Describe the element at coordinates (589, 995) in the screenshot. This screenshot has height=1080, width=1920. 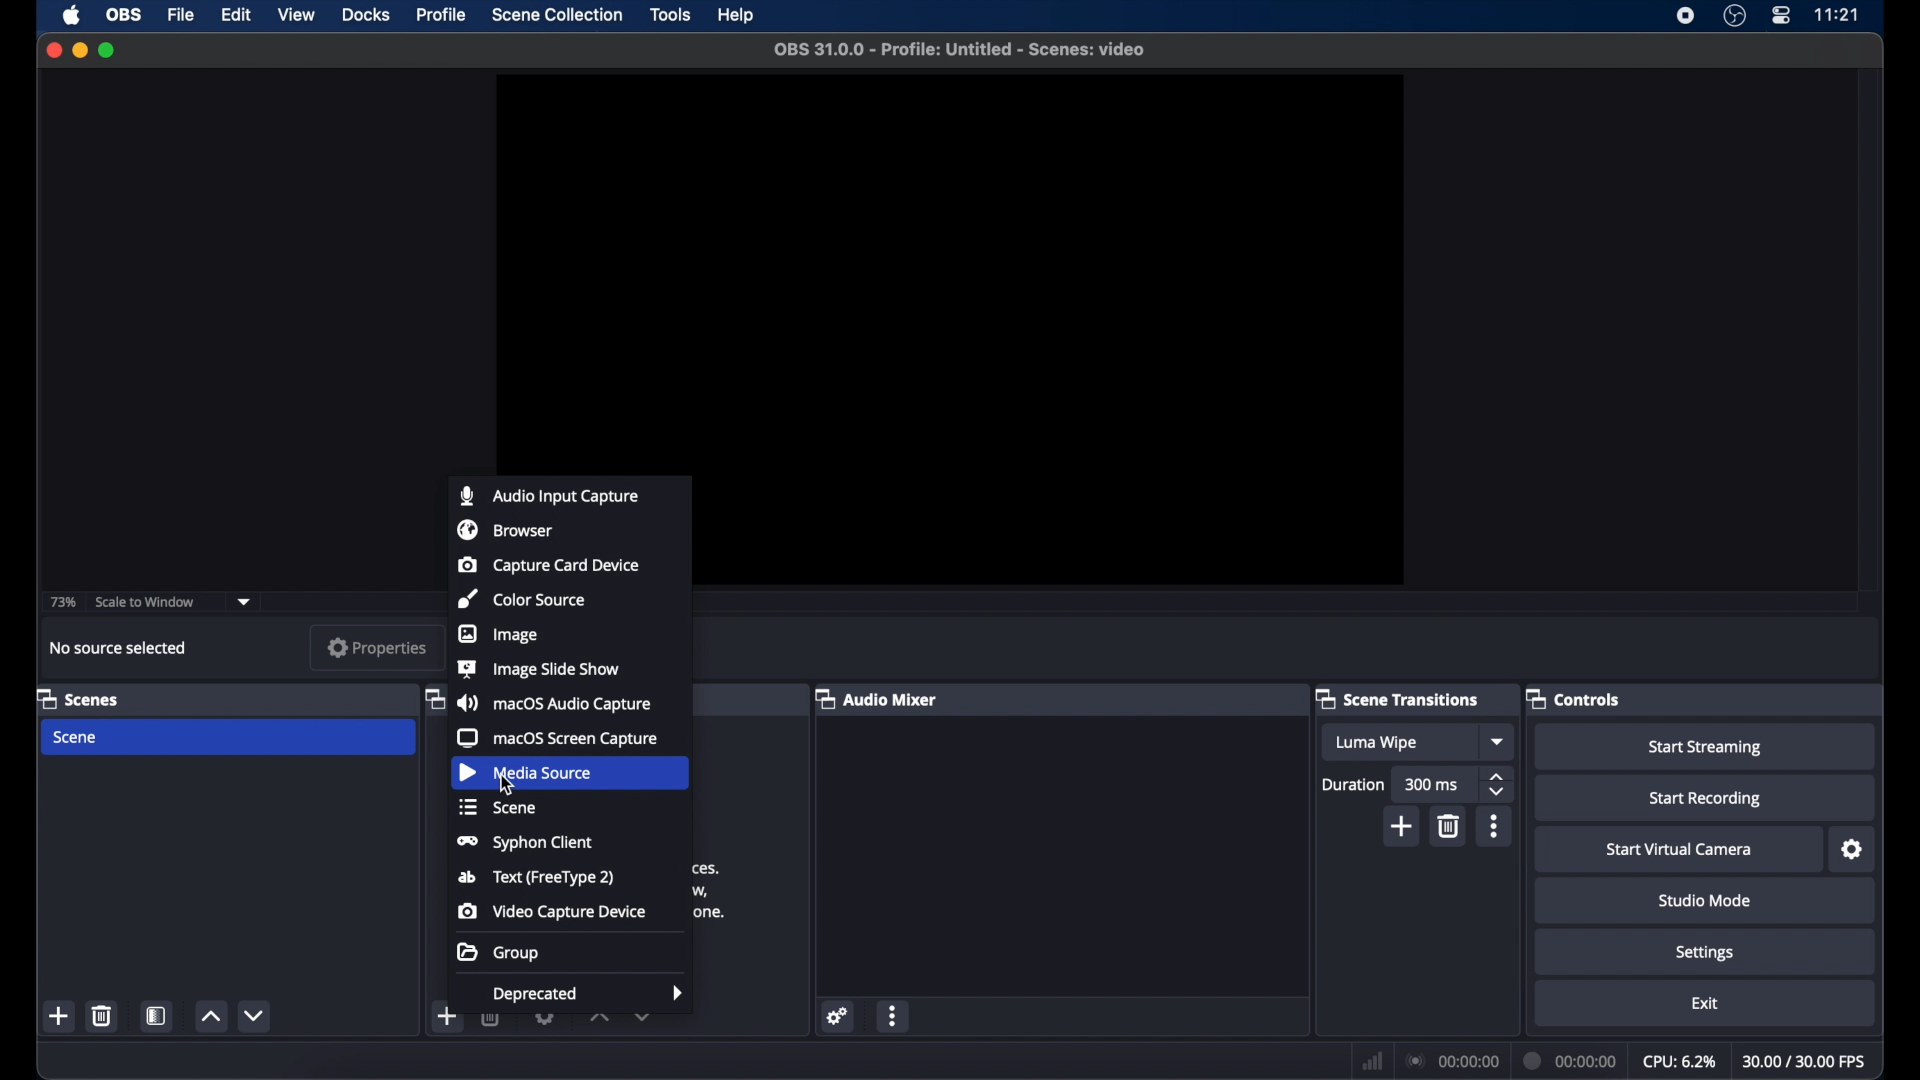
I see `deprecated` at that location.